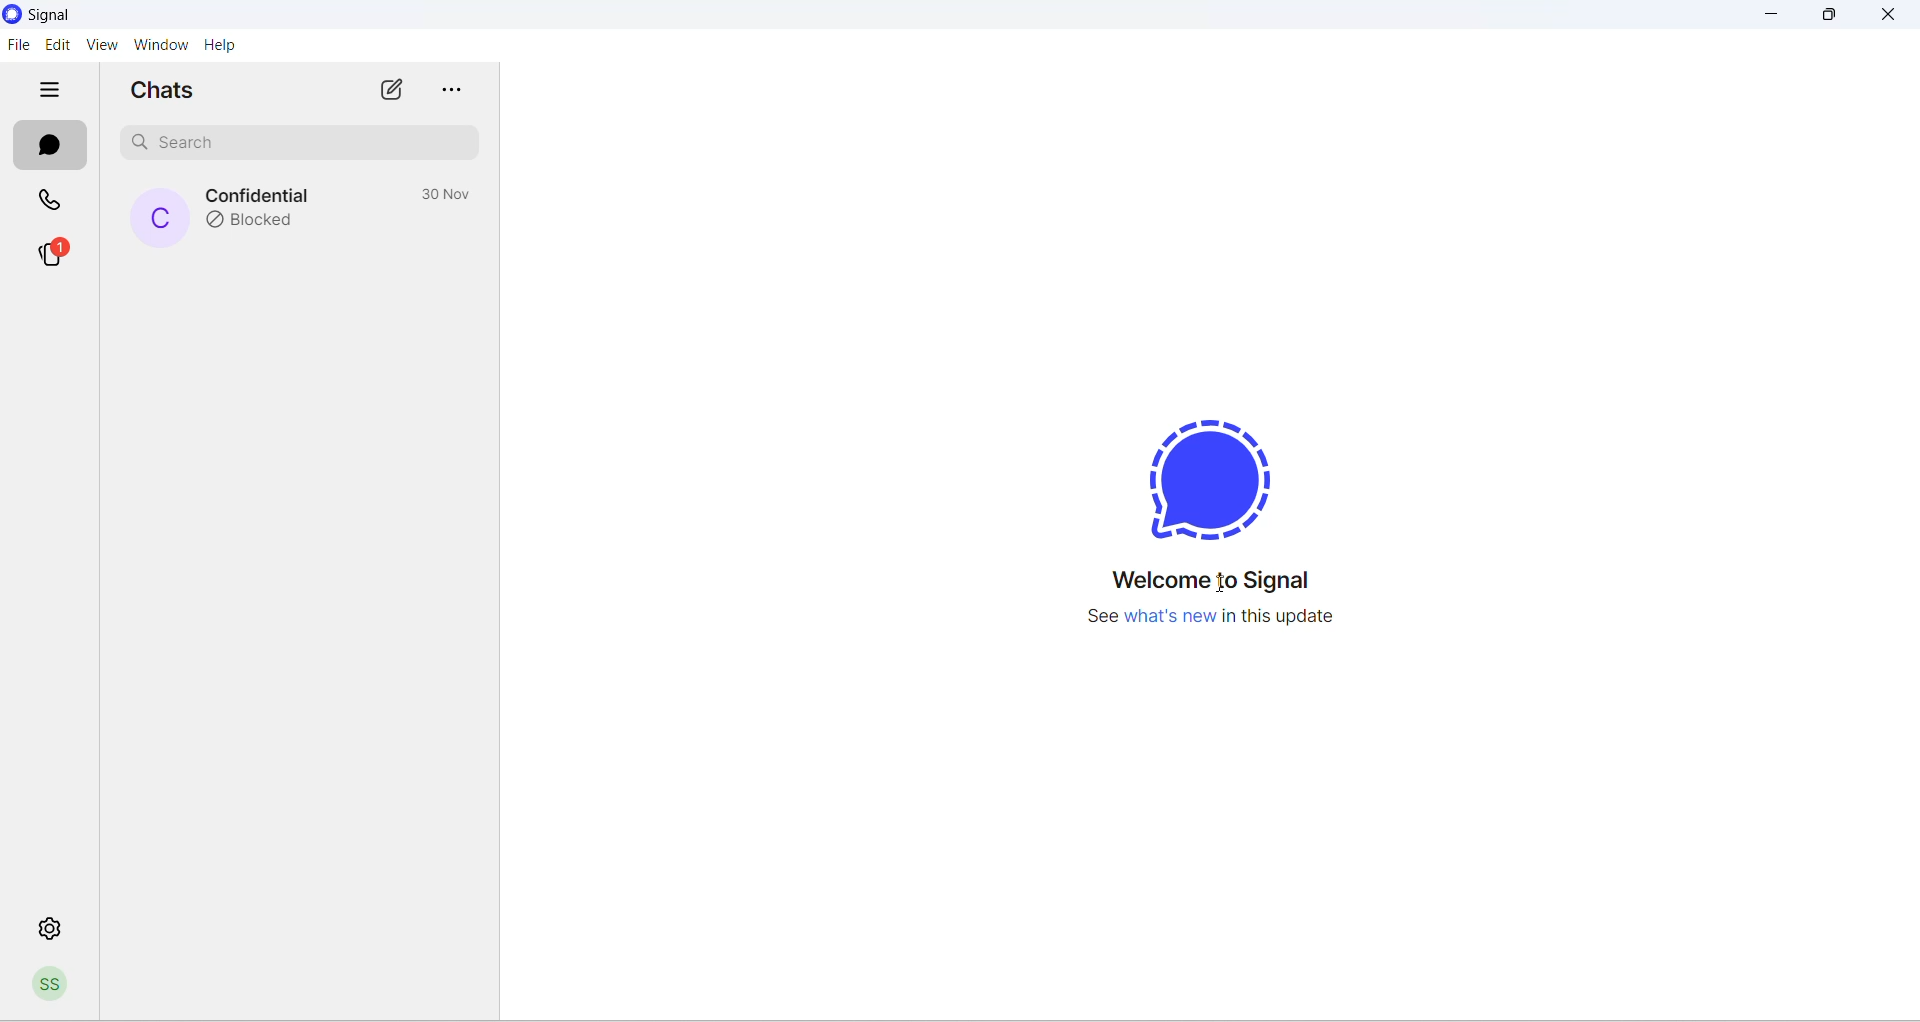  I want to click on edit, so click(56, 43).